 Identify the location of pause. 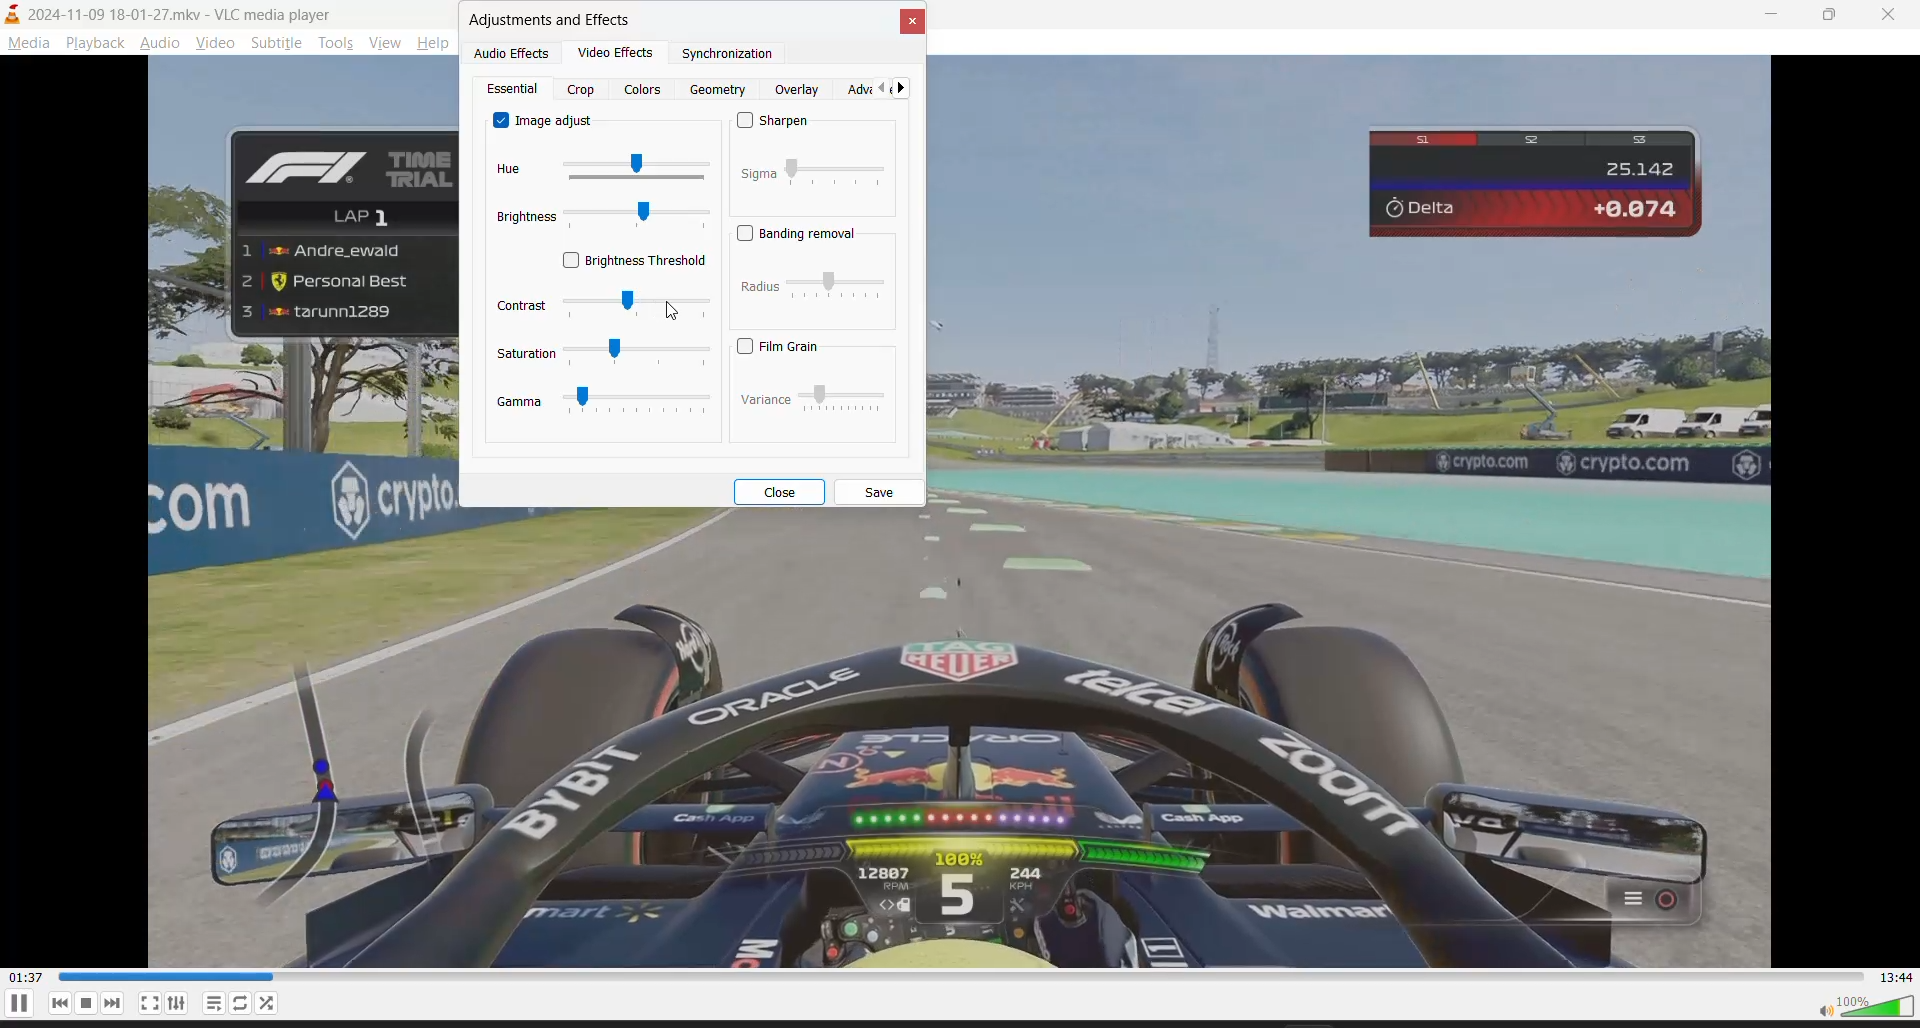
(18, 1009).